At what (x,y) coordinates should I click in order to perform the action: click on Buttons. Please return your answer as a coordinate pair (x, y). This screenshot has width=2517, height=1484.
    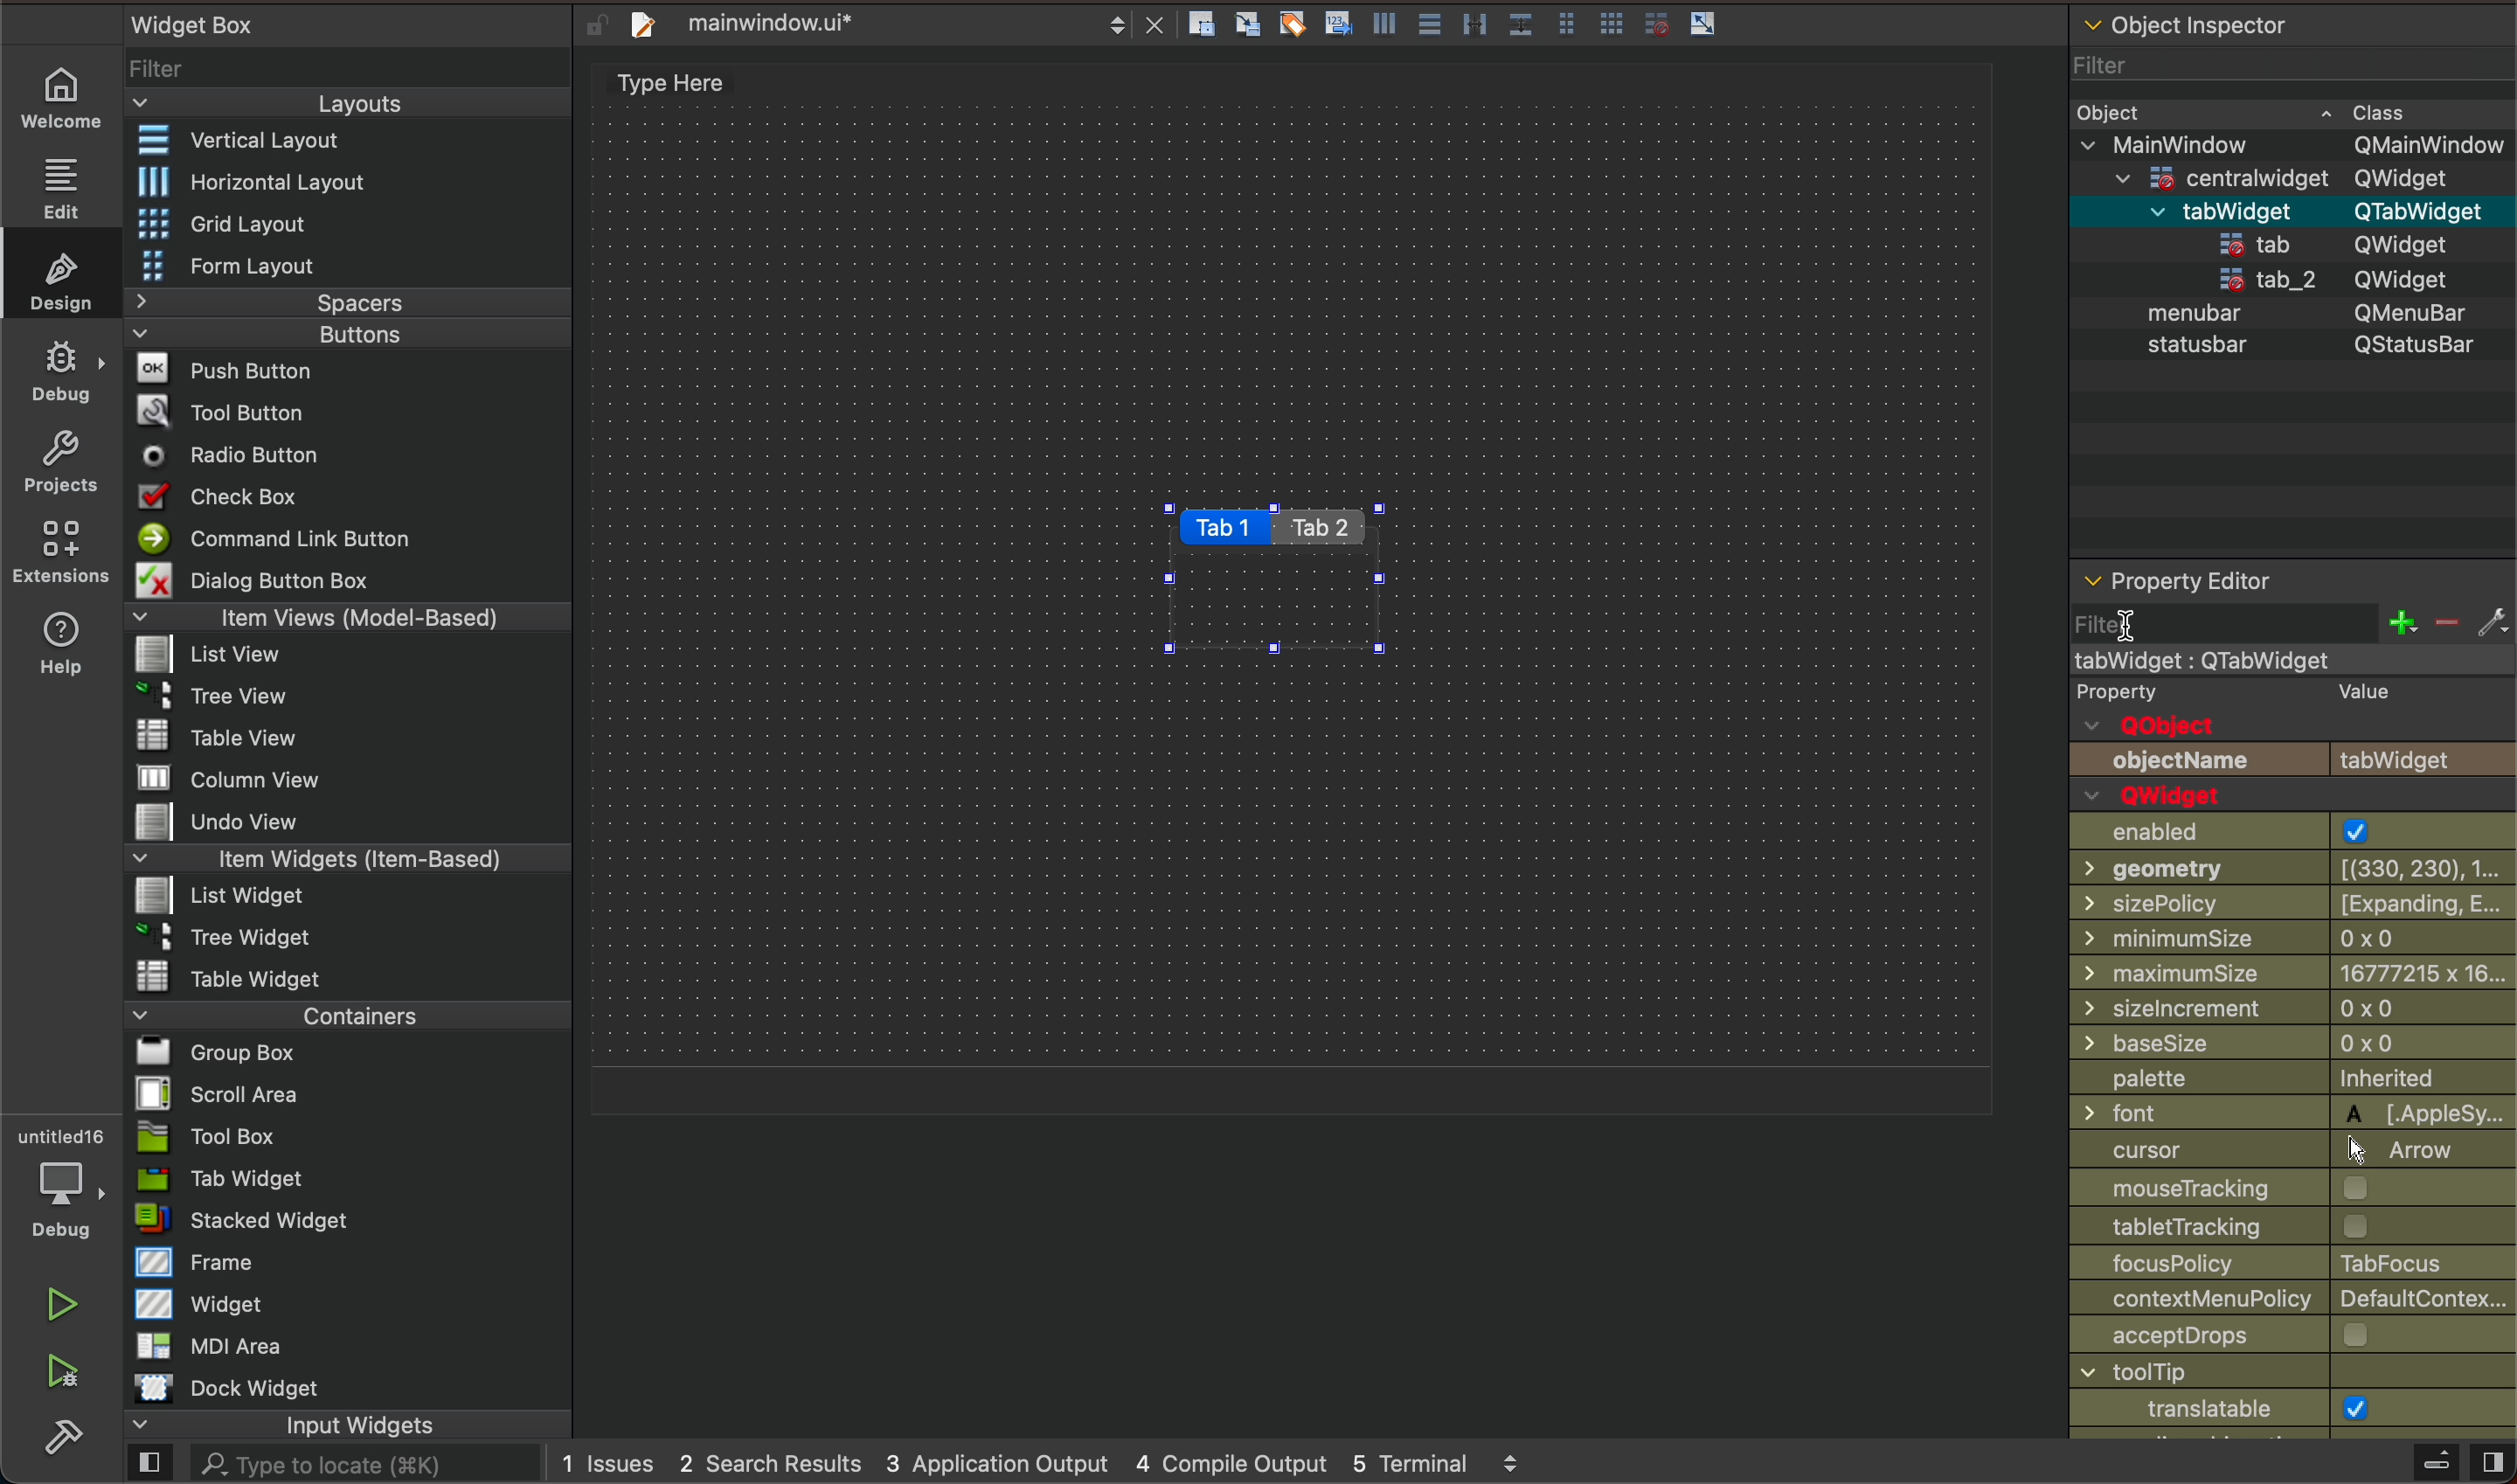
    Looking at the image, I should click on (347, 333).